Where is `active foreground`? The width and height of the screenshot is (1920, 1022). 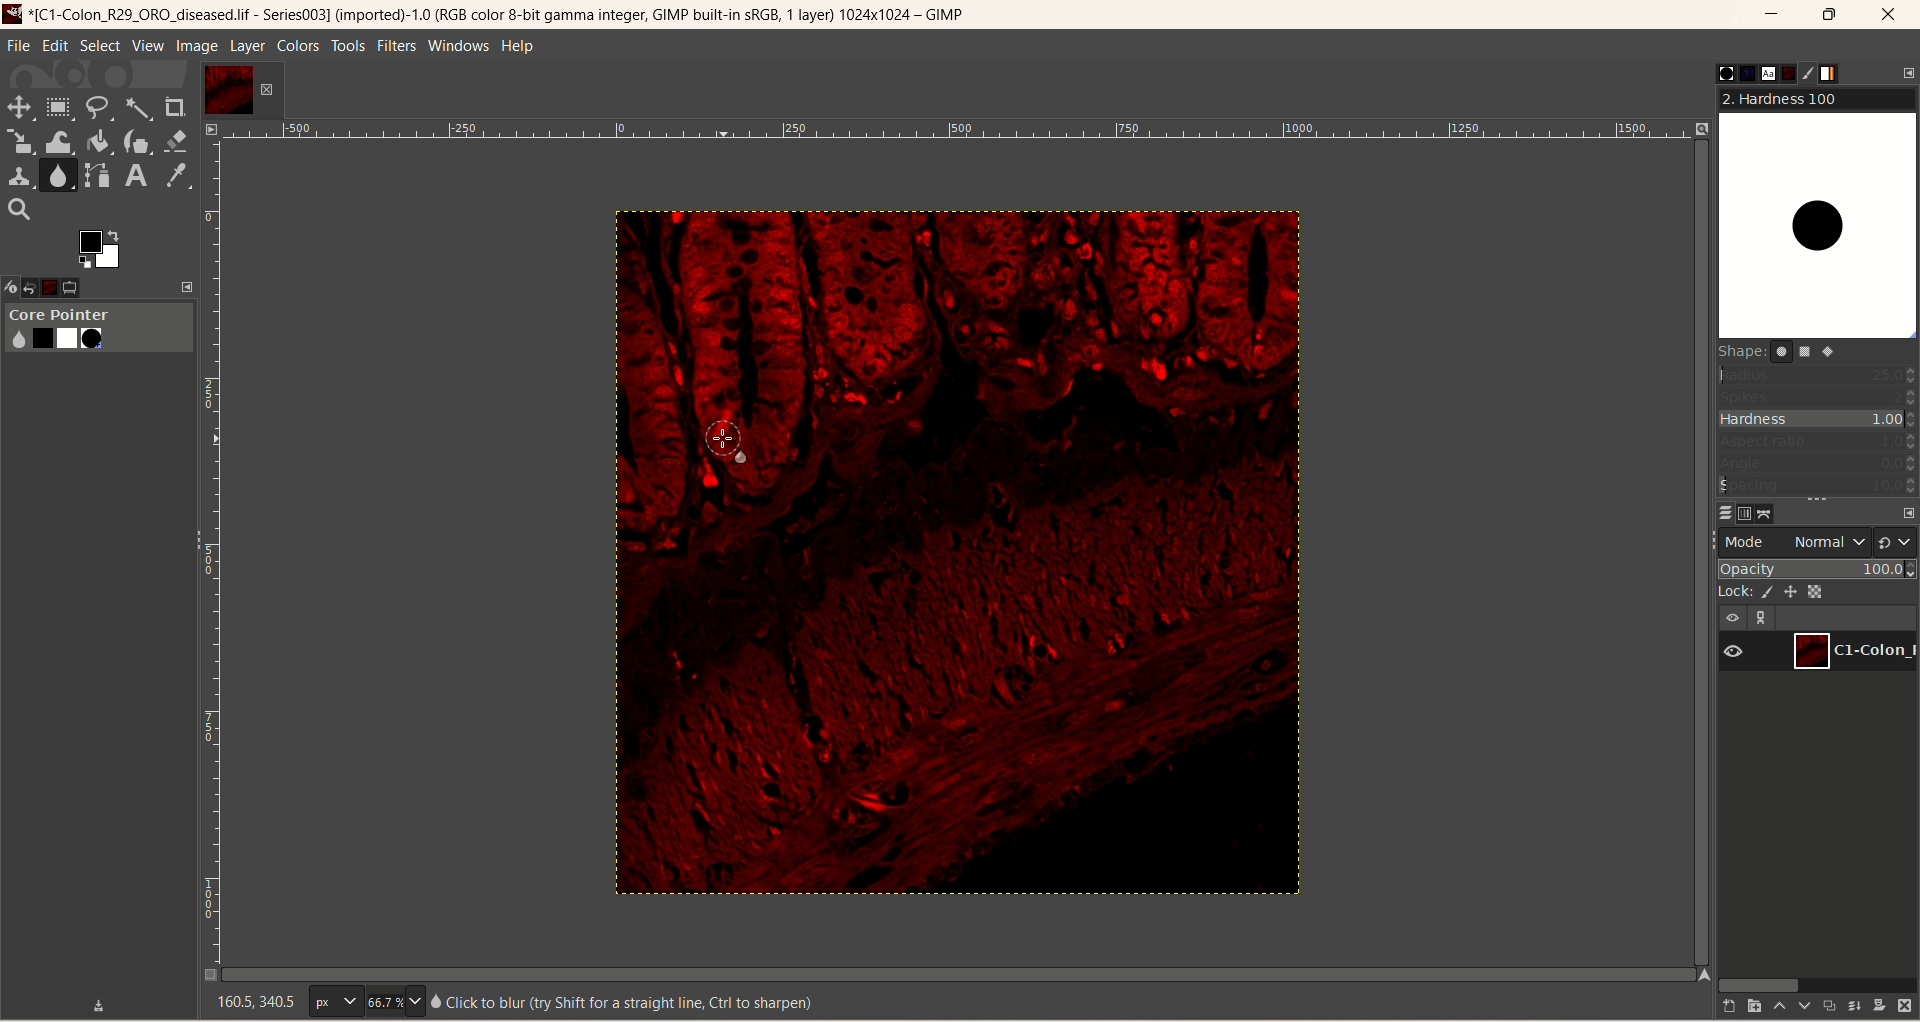
active foreground is located at coordinates (102, 249).